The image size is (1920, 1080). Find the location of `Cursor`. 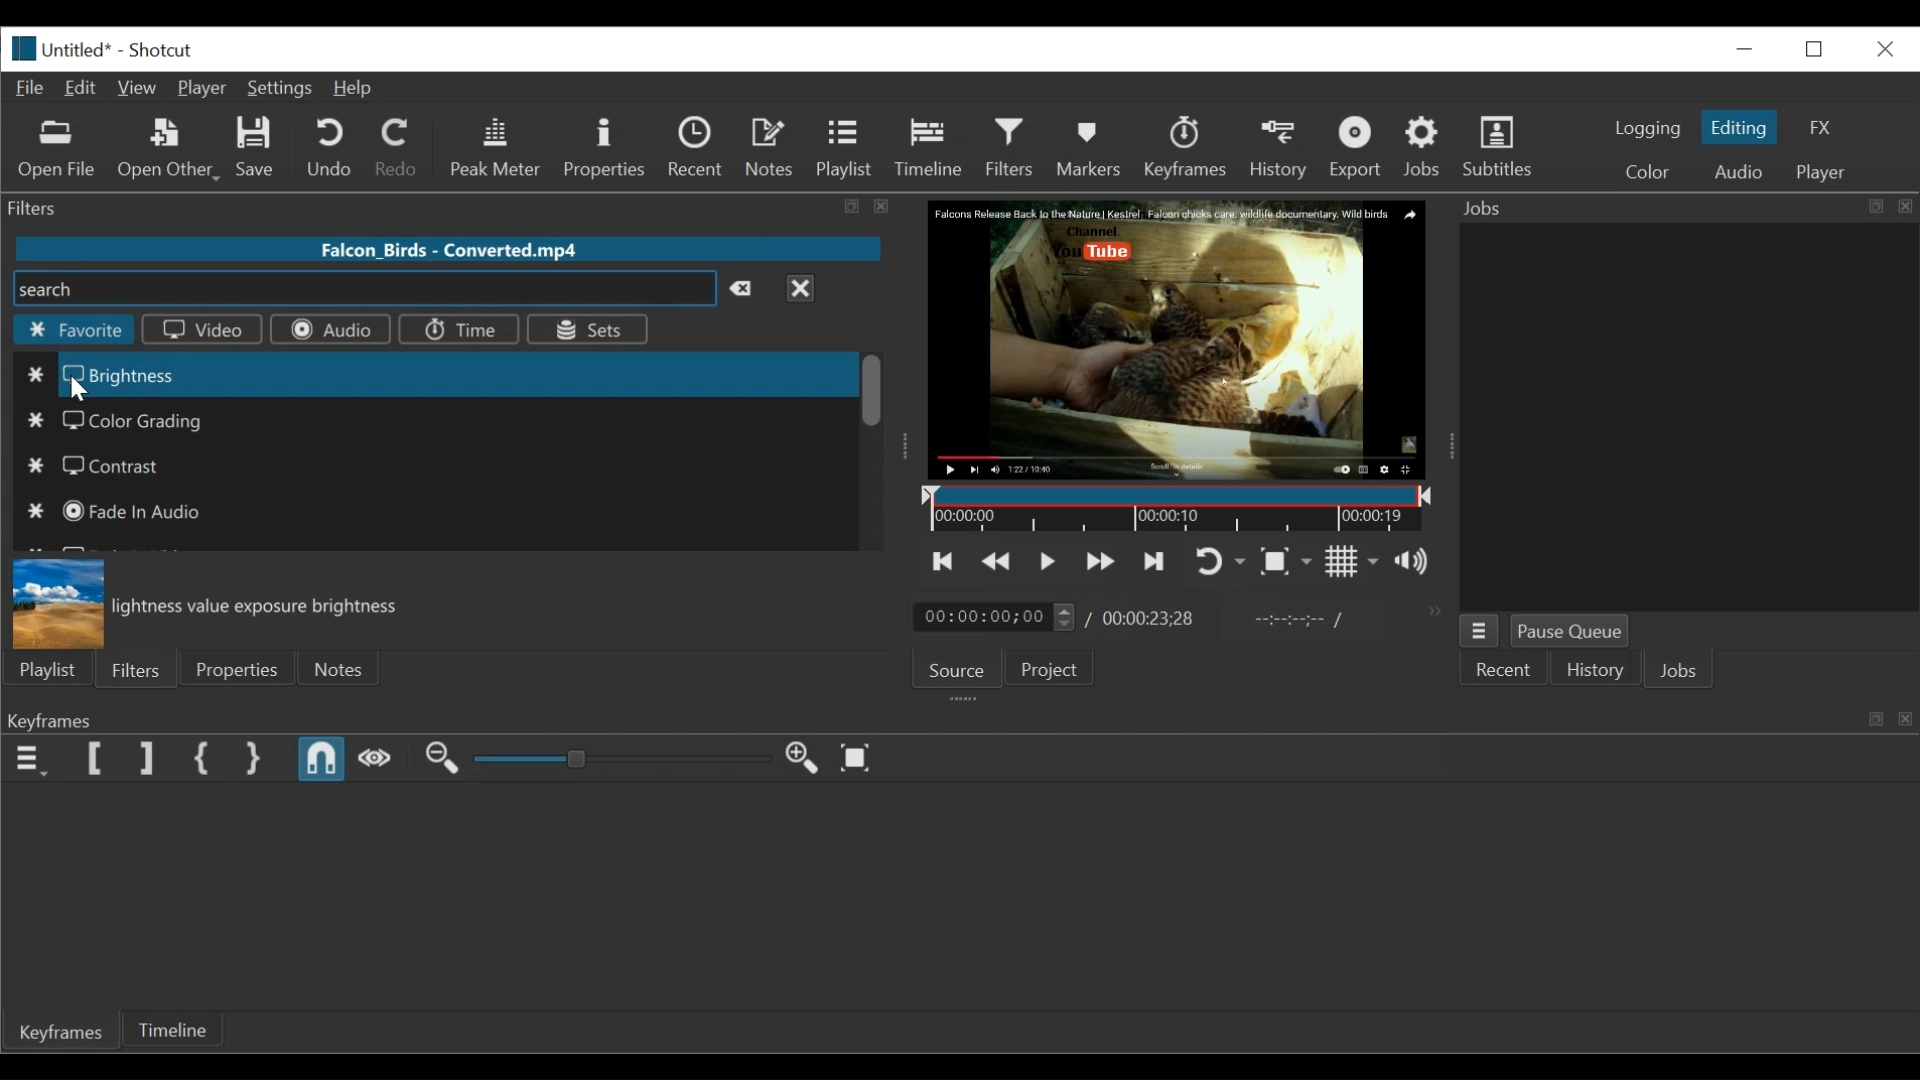

Cursor is located at coordinates (82, 392).